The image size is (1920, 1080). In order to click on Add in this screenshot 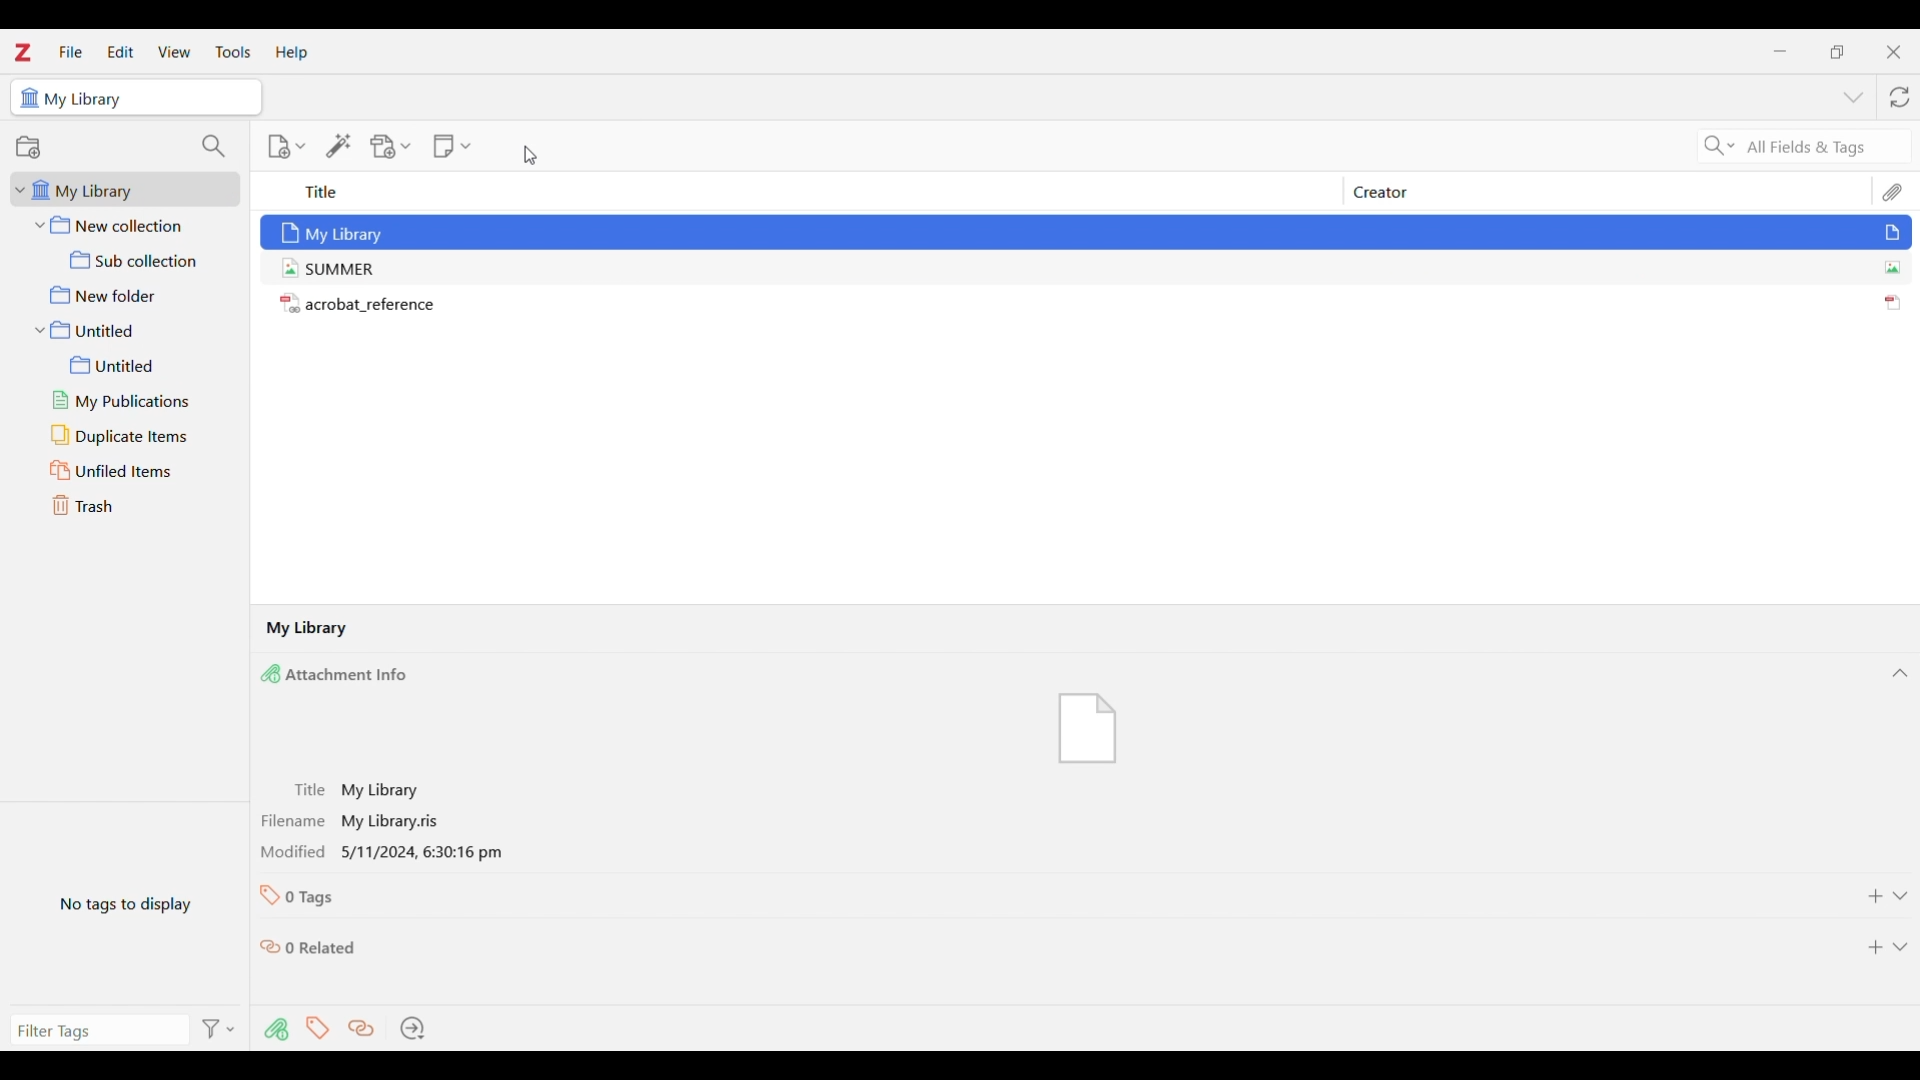, I will do `click(1863, 899)`.